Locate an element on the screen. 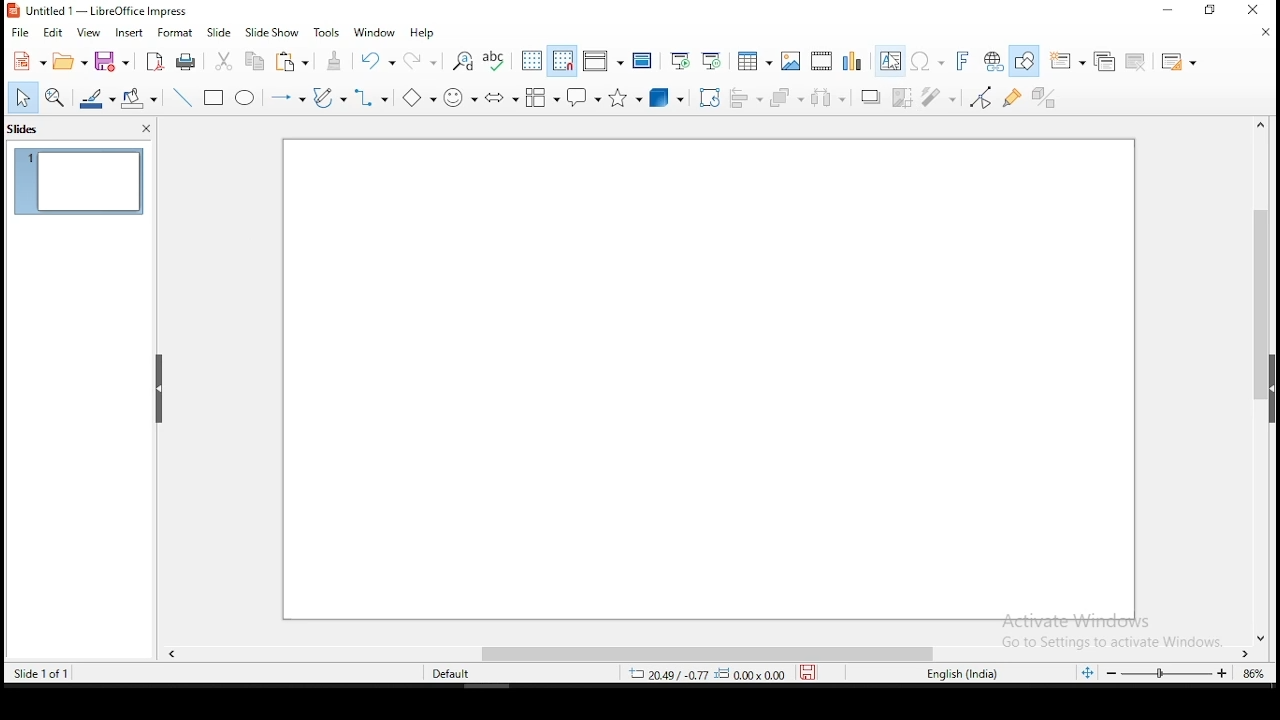 The height and width of the screenshot is (720, 1280). insert image is located at coordinates (792, 61).